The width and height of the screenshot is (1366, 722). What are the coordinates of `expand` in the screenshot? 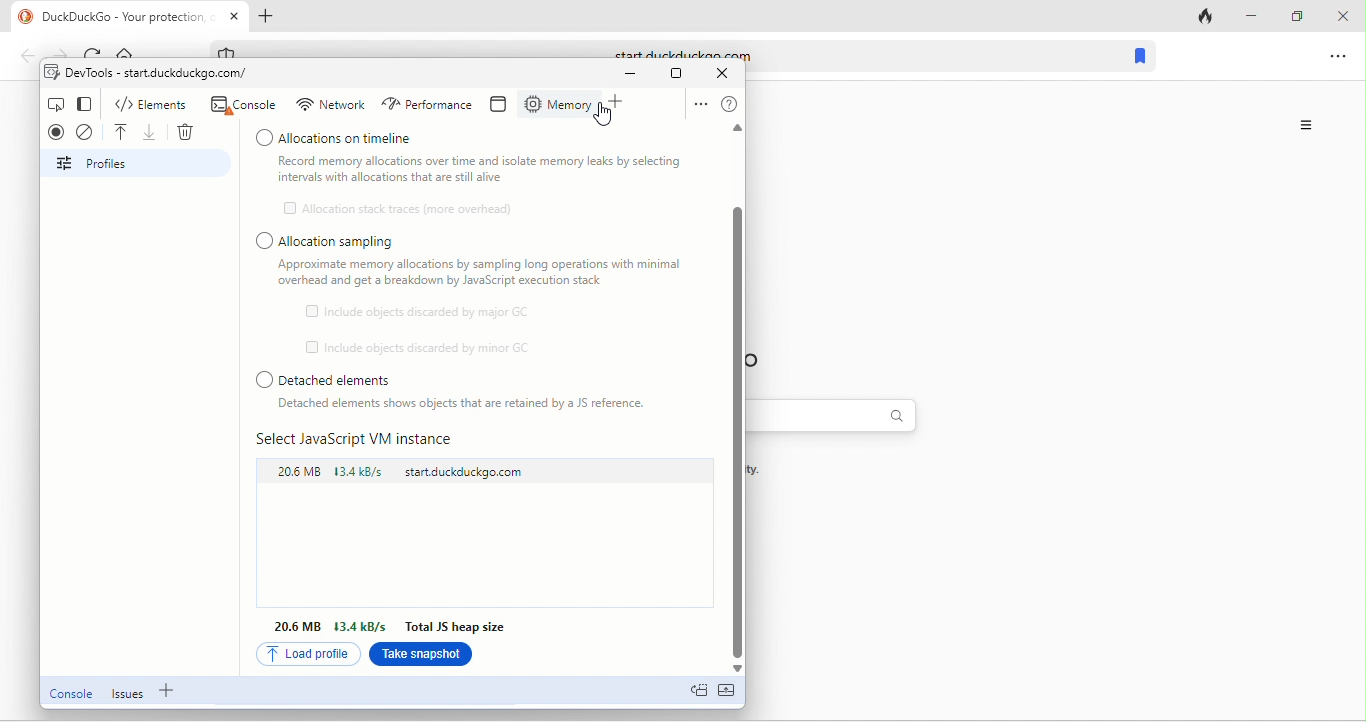 It's located at (734, 697).